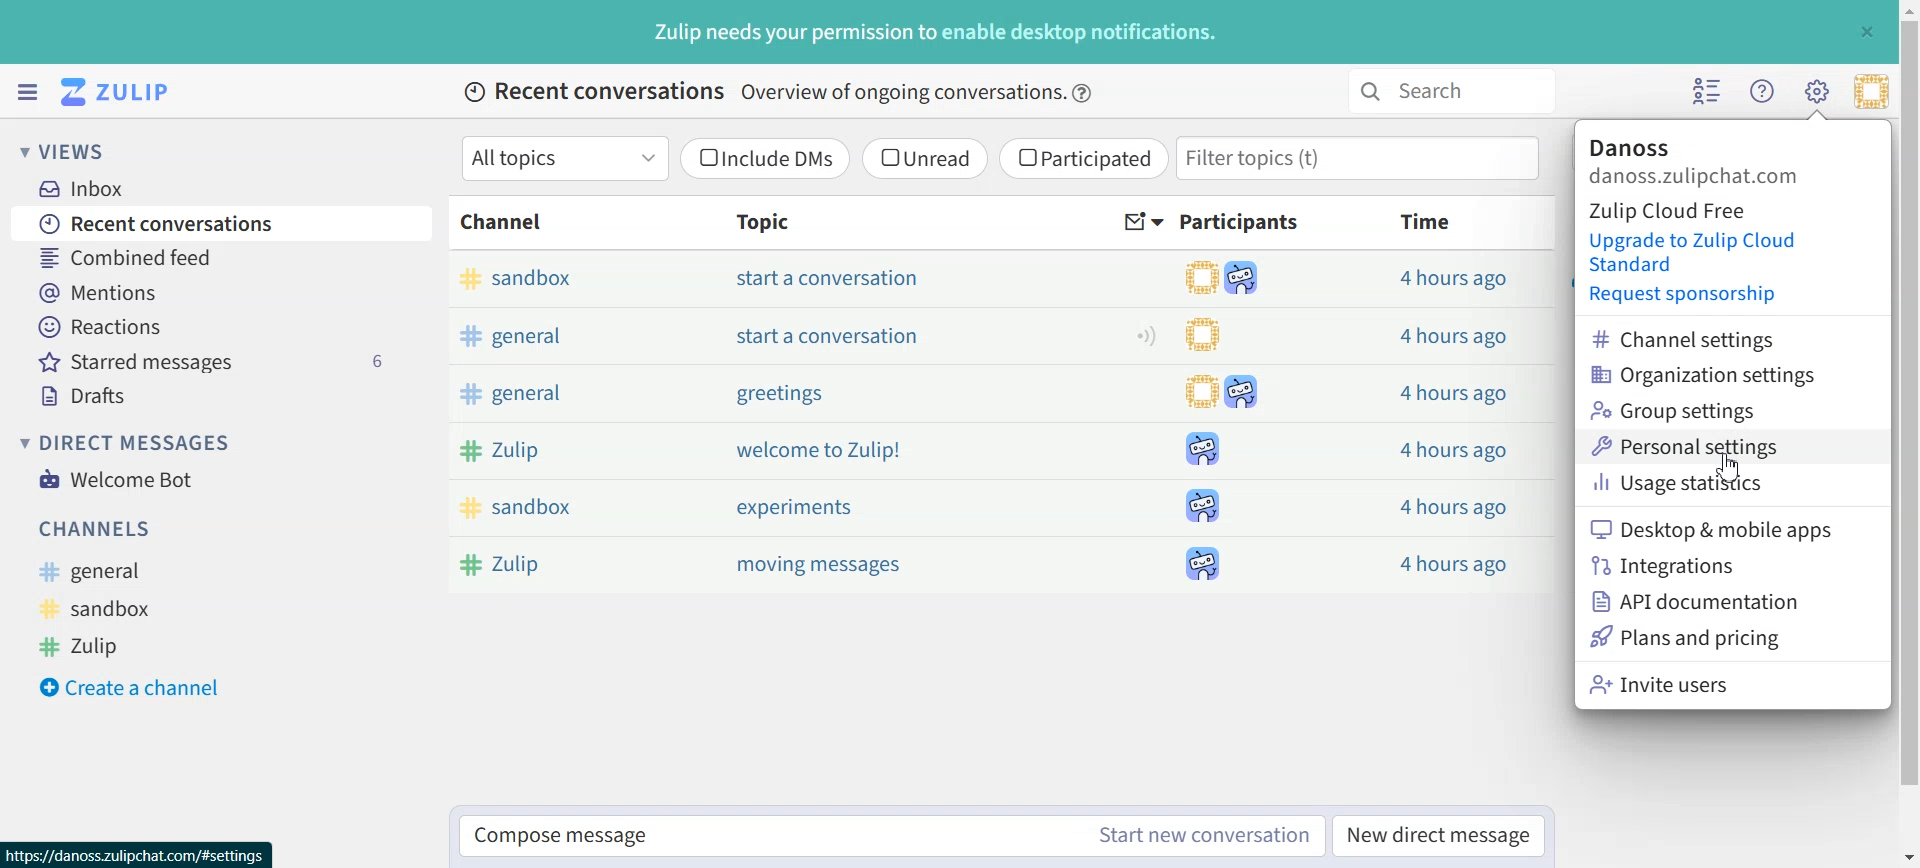 The height and width of the screenshot is (868, 1920). I want to click on Participants, so click(1243, 222).